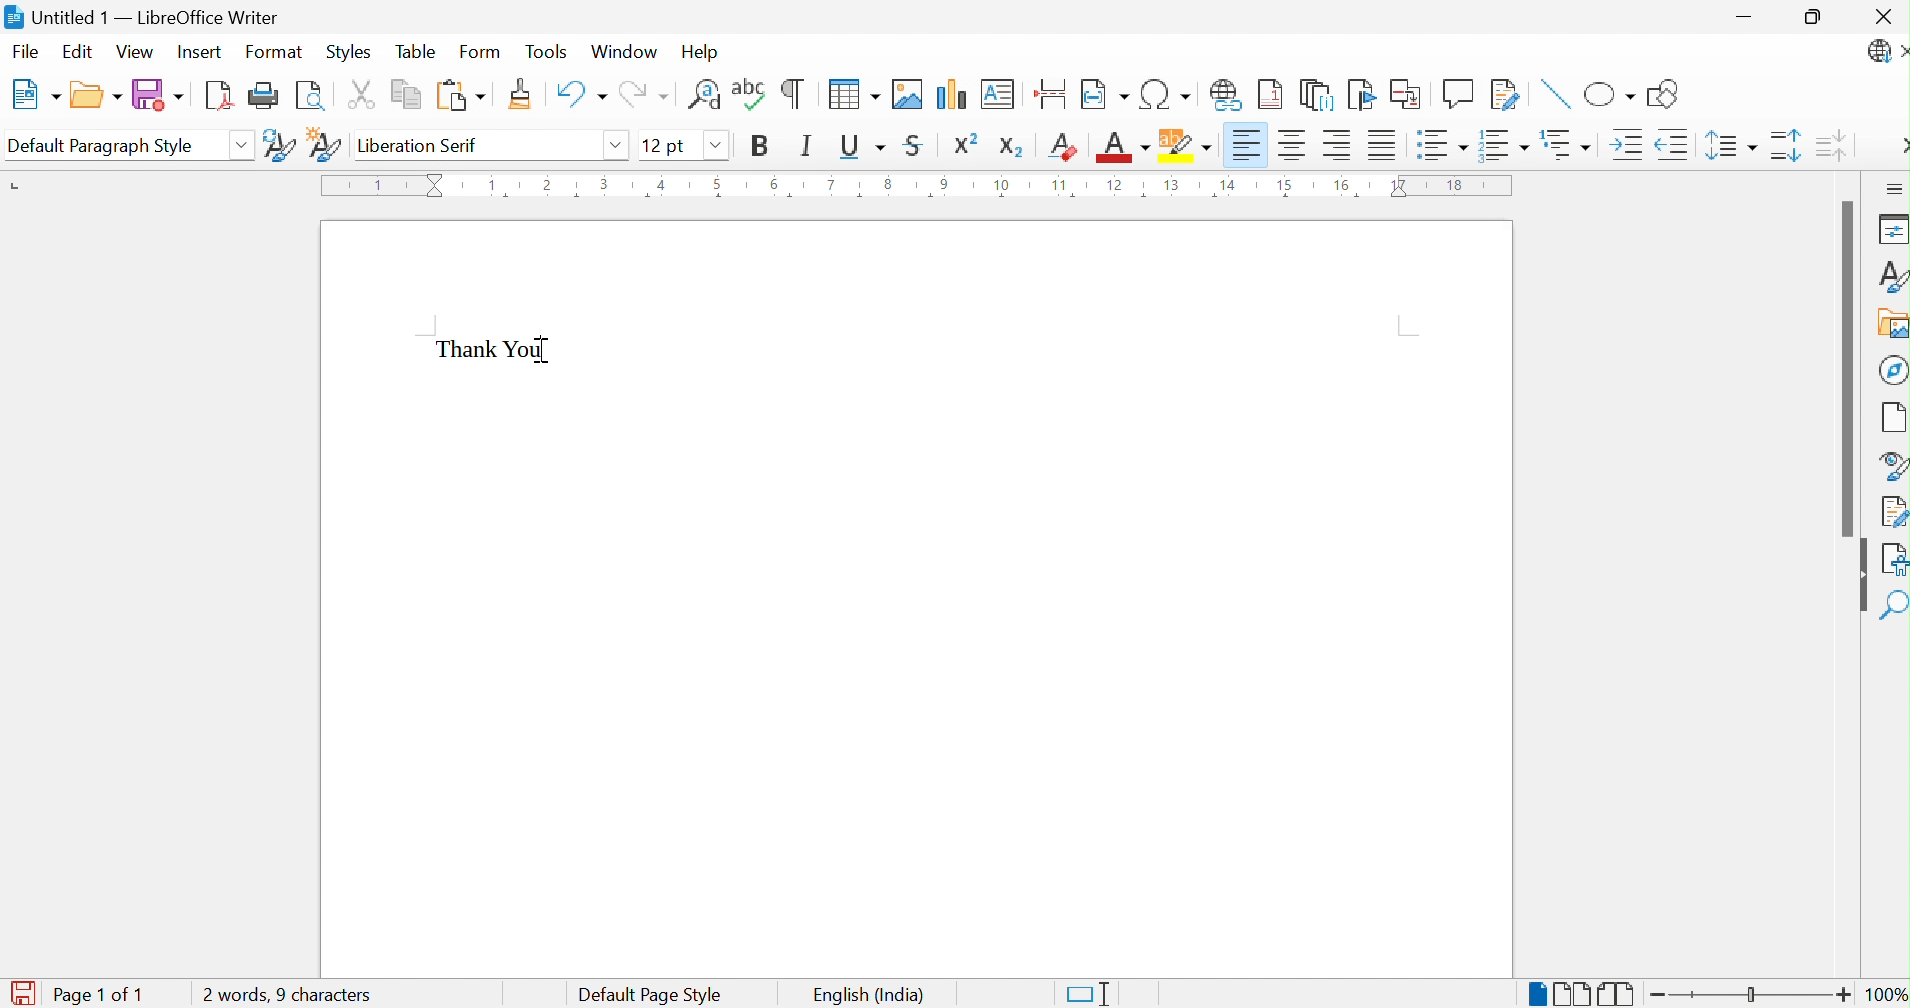 Image resolution: width=1910 pixels, height=1008 pixels. What do you see at coordinates (1572, 991) in the screenshot?
I see `Multiple-page View` at bounding box center [1572, 991].